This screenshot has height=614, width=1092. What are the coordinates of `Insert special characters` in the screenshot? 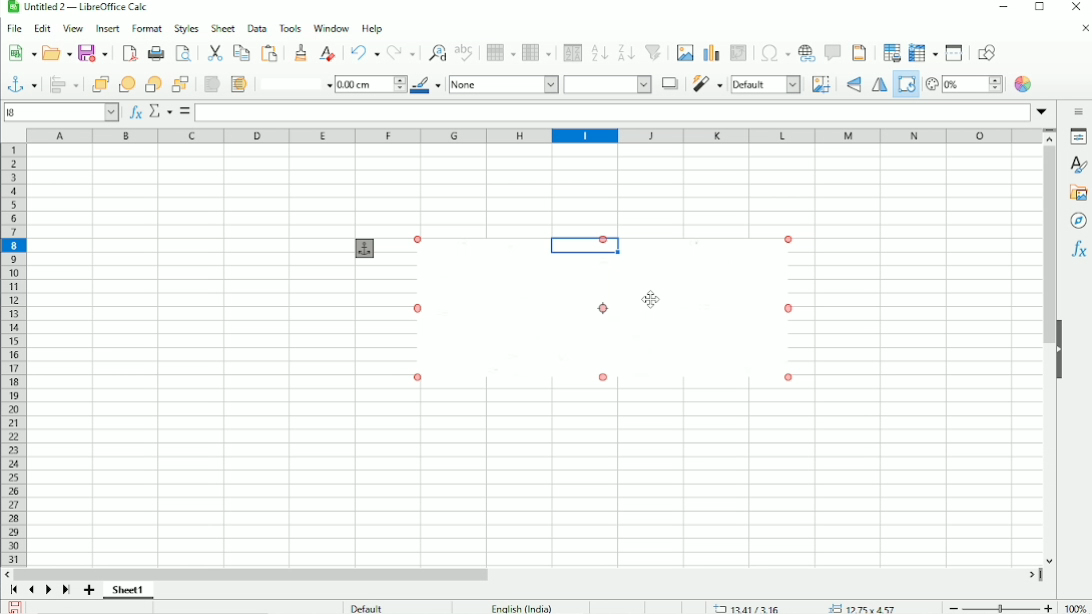 It's located at (775, 52).